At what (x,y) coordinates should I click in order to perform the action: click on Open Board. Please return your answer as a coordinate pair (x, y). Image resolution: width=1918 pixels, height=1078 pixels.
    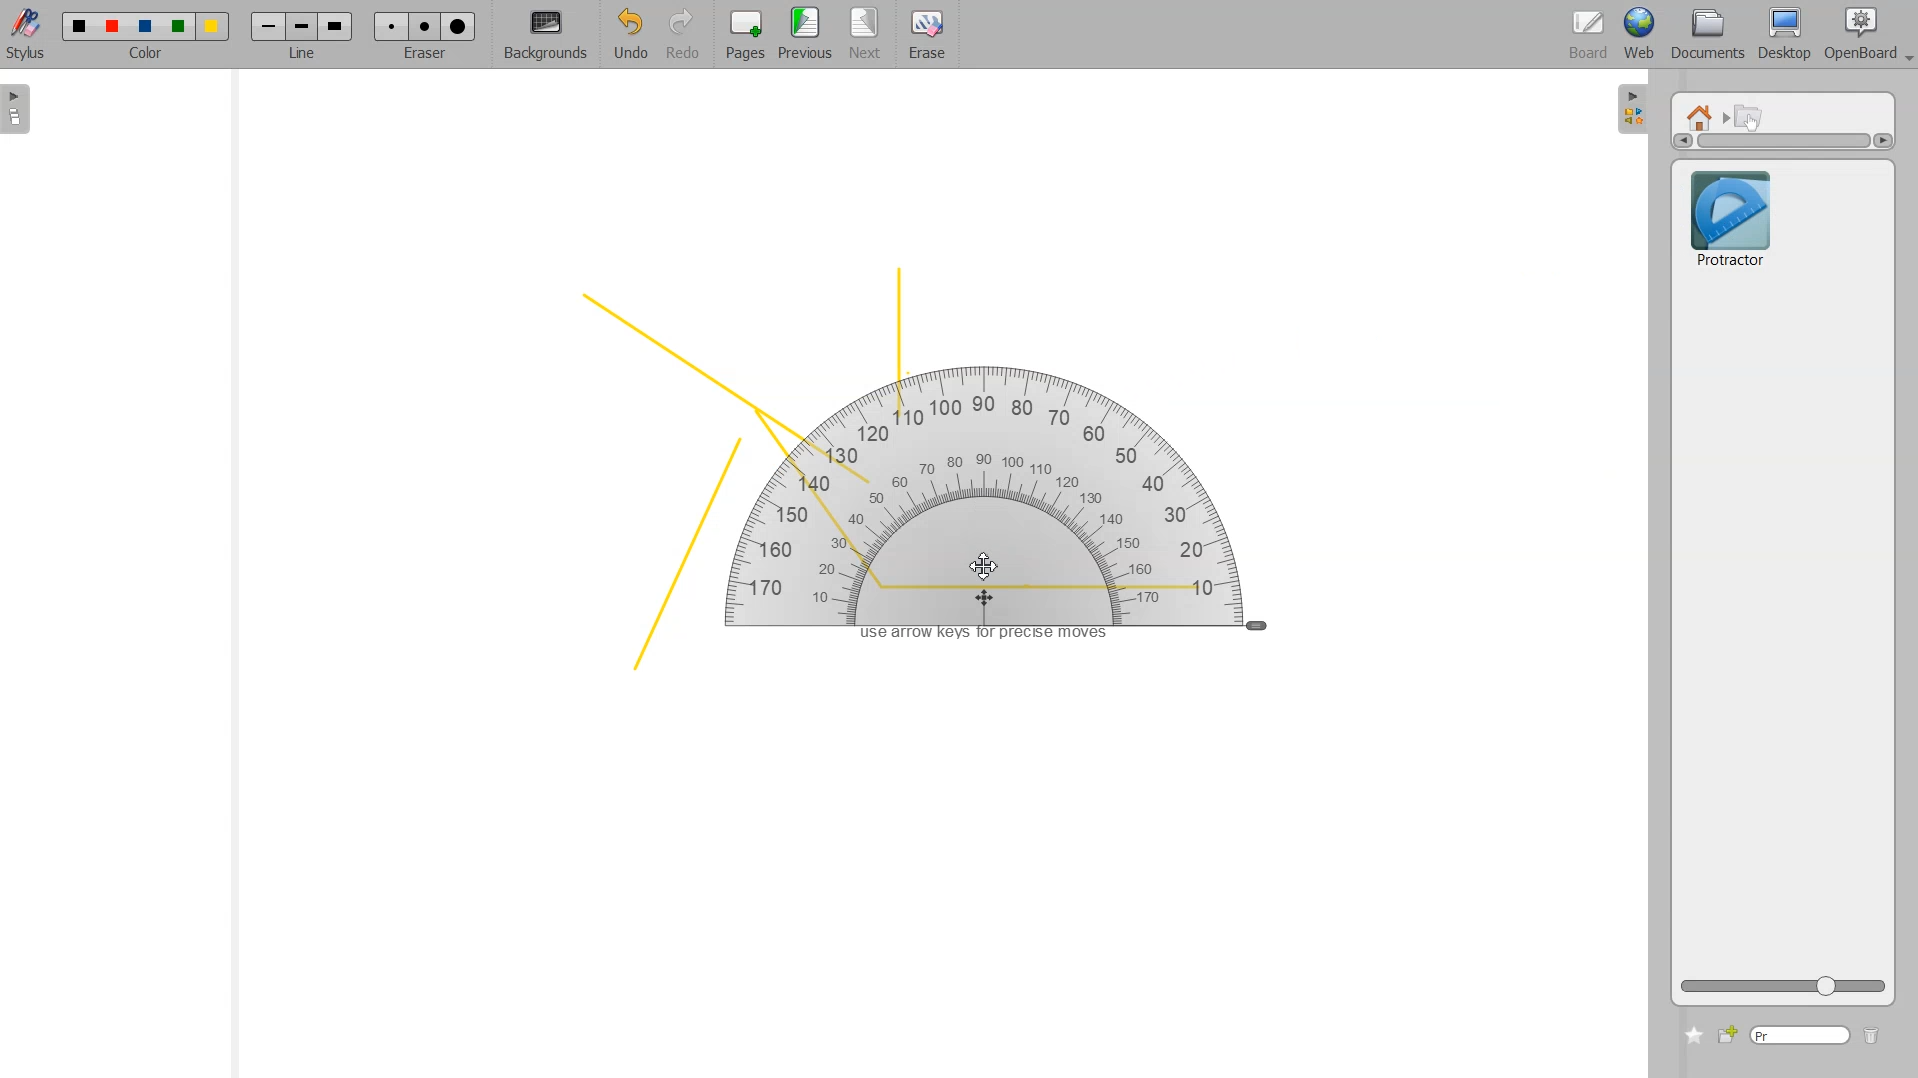
    Looking at the image, I should click on (1868, 35).